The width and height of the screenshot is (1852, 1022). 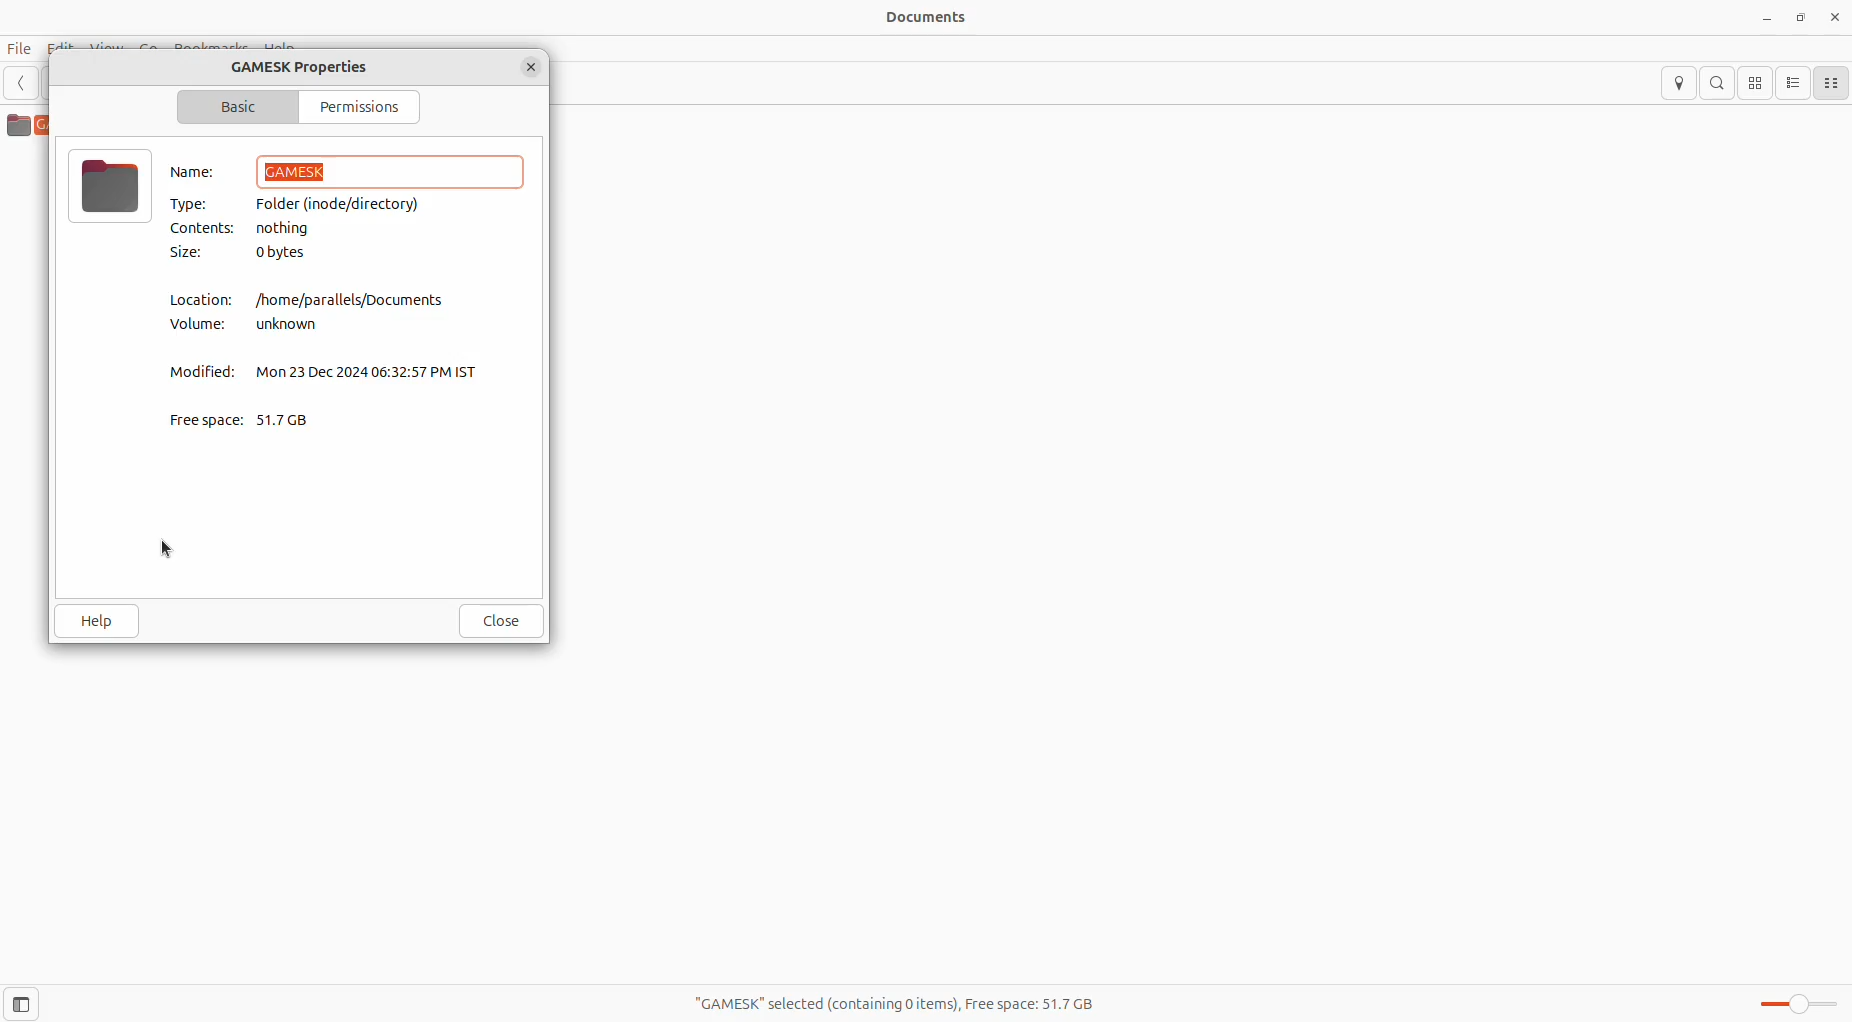 I want to click on minimize, so click(x=1768, y=20).